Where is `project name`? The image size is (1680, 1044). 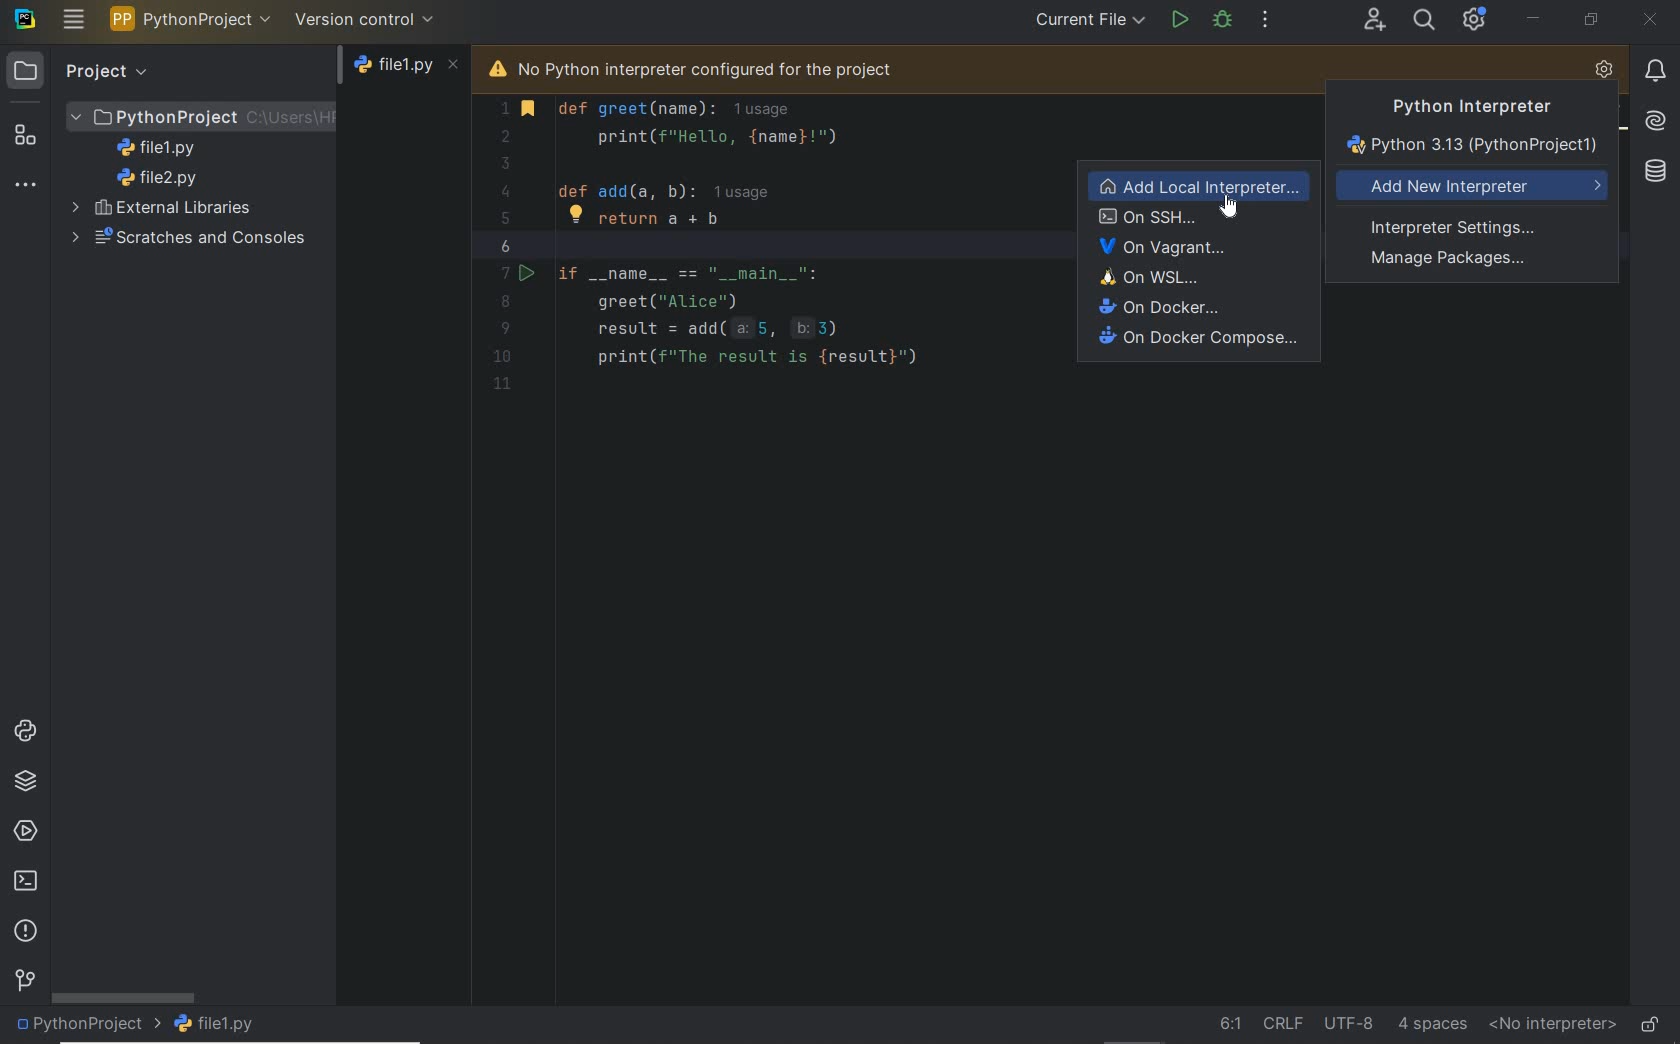 project name is located at coordinates (191, 19).